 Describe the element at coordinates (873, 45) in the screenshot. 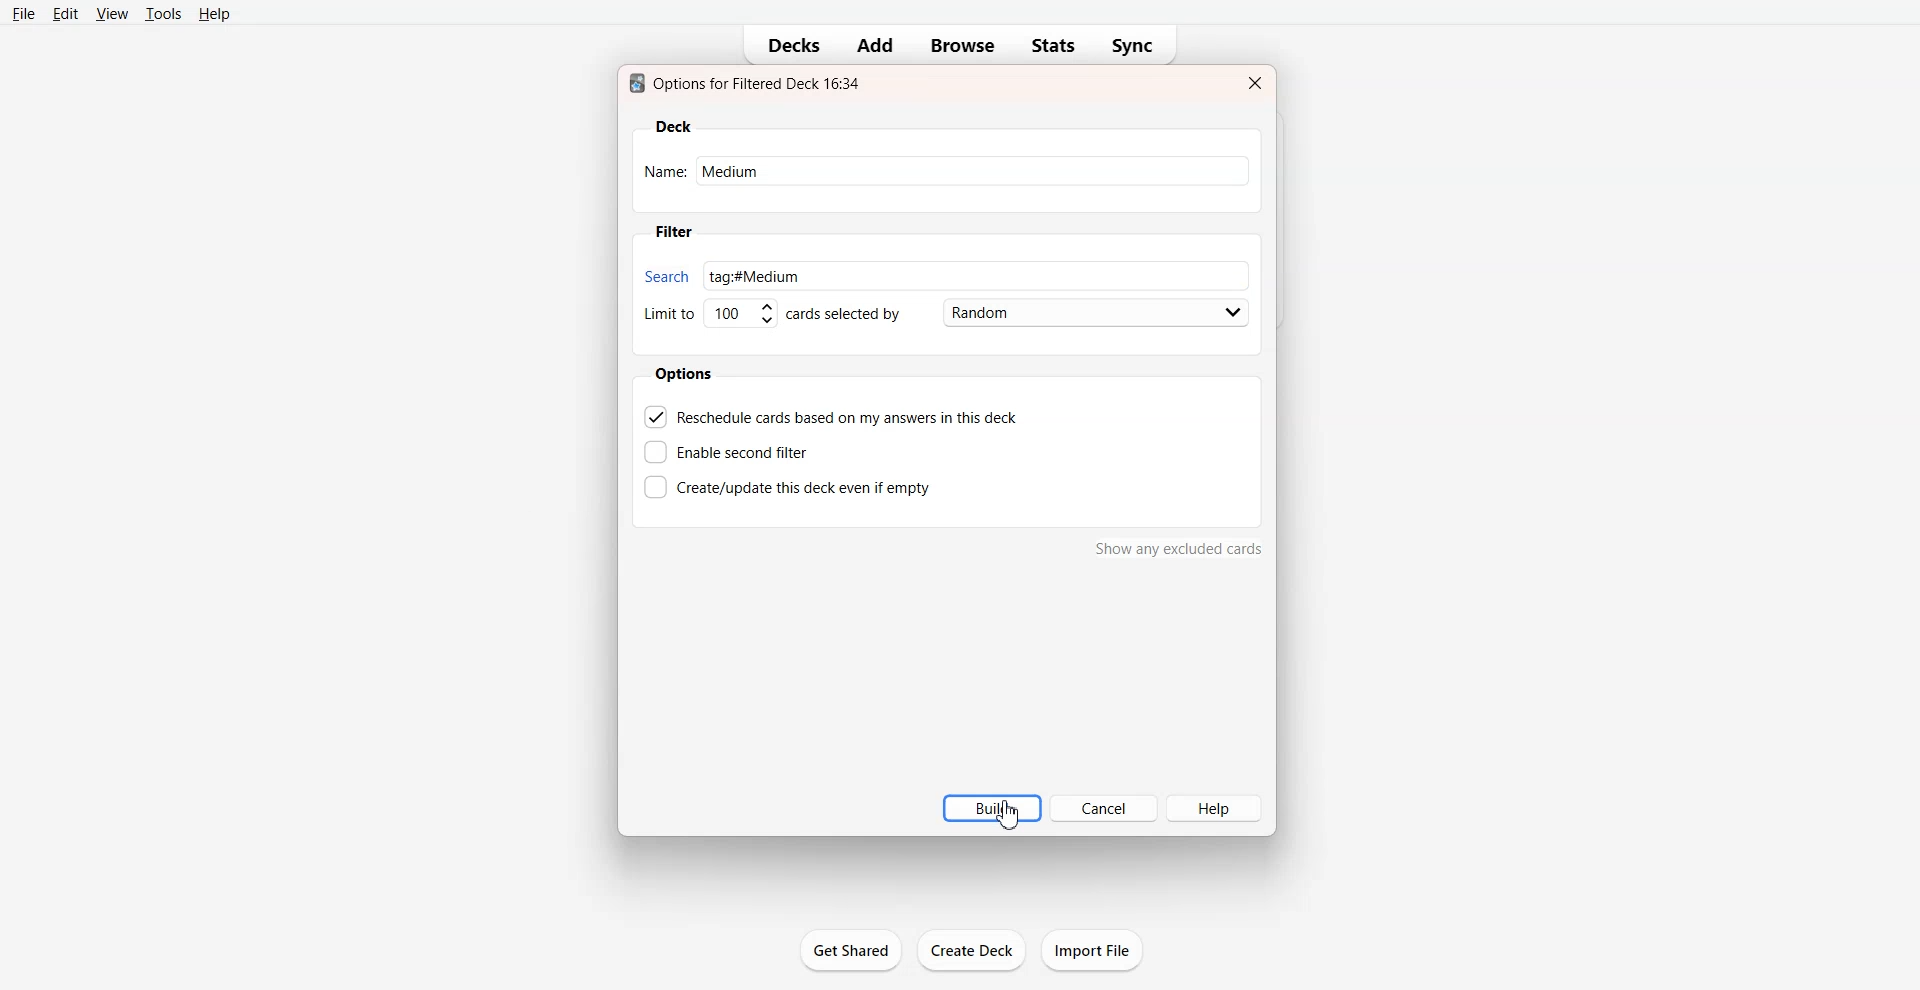

I see `Add` at that location.